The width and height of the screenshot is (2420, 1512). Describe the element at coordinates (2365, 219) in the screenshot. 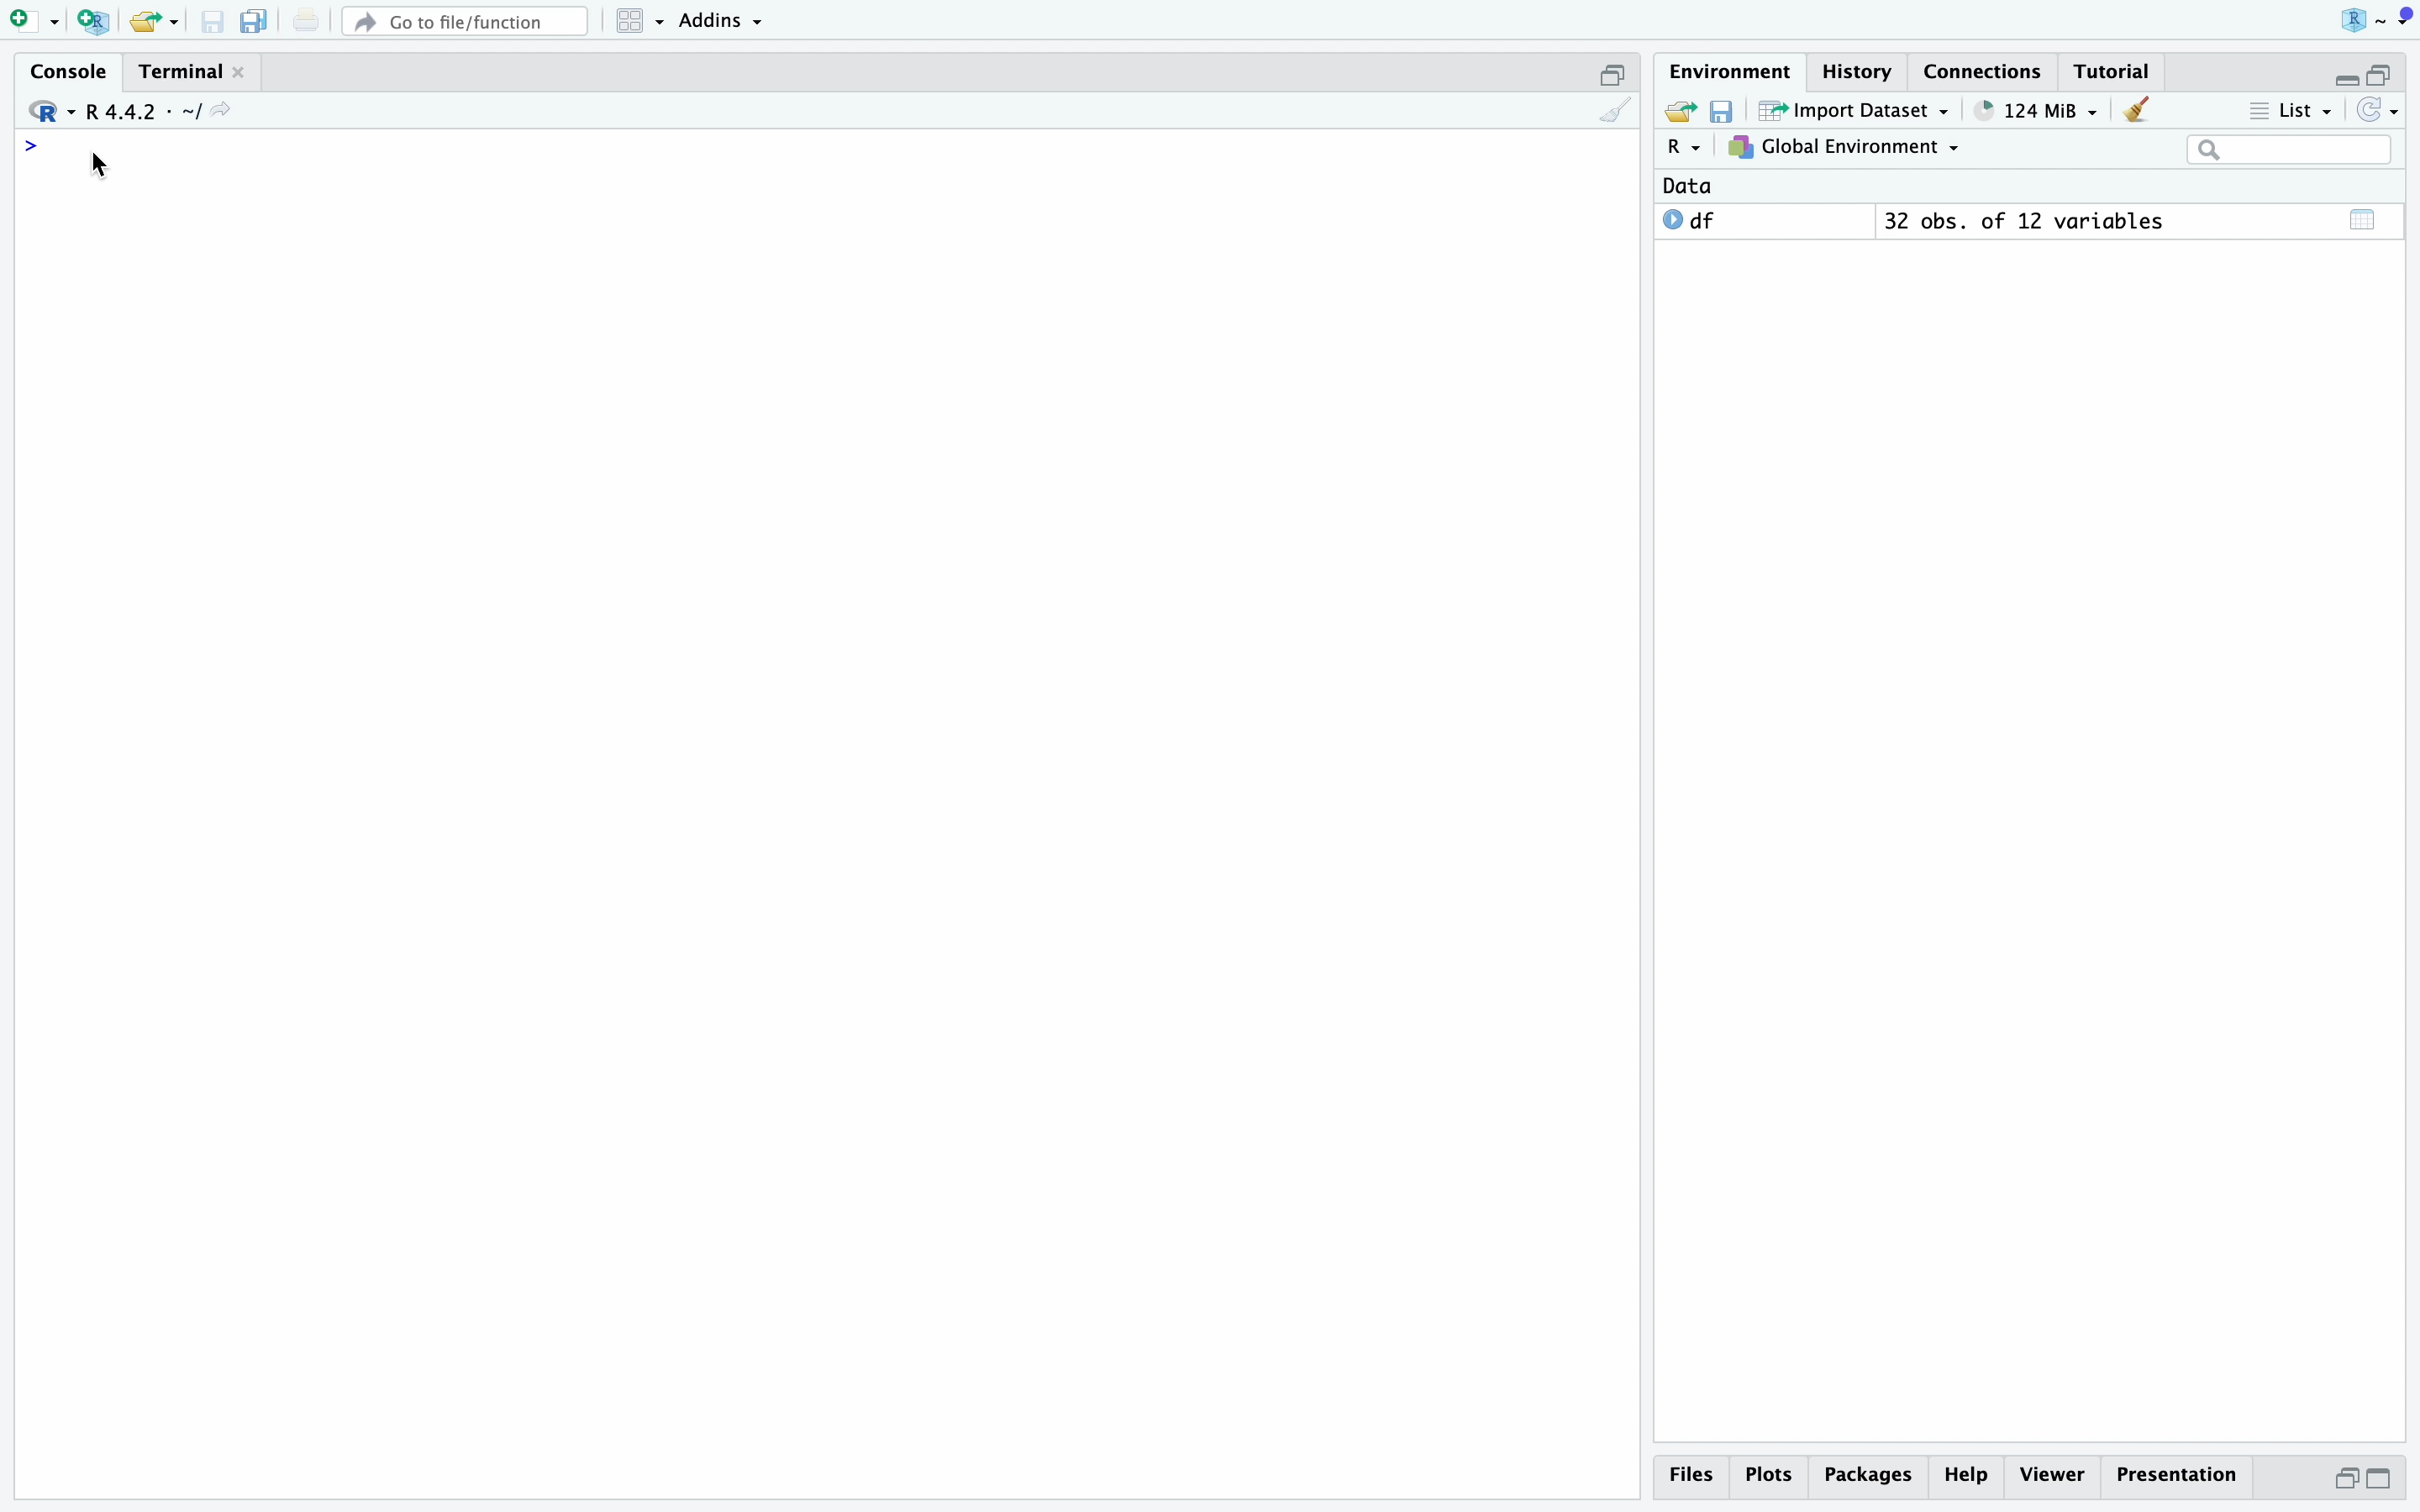

I see `table view` at that location.